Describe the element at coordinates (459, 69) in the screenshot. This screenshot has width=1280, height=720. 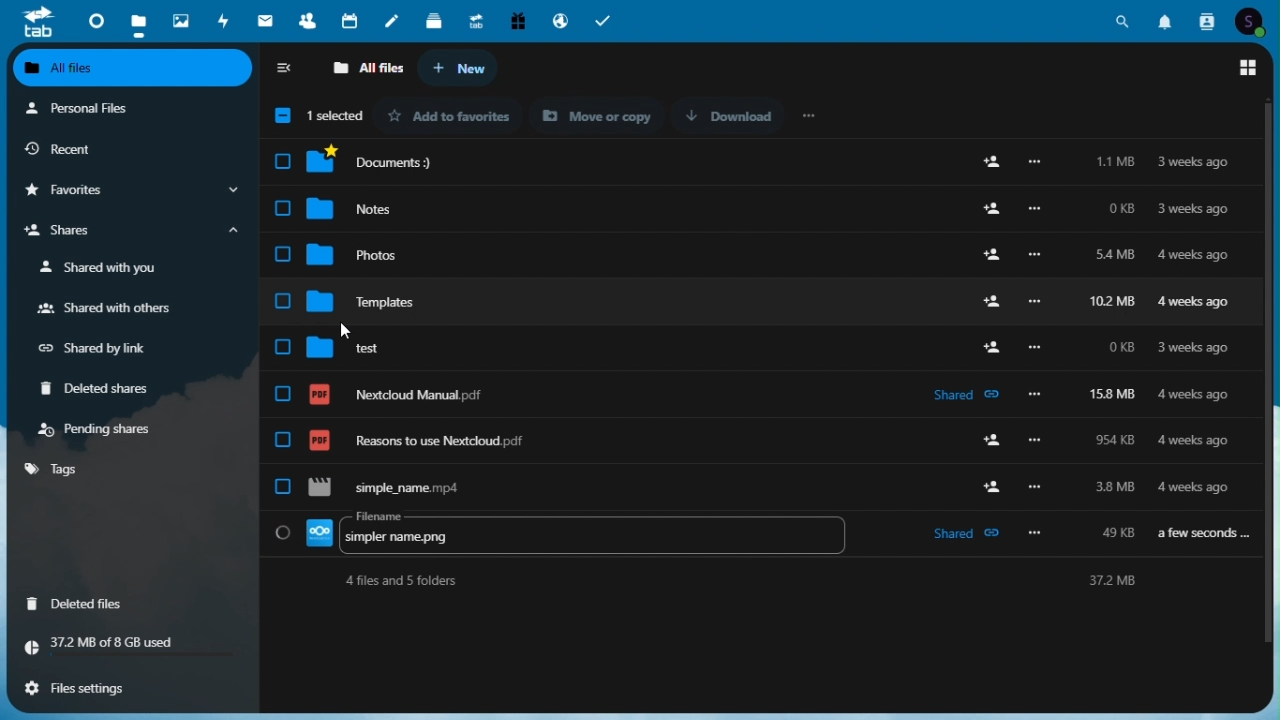
I see `new` at that location.